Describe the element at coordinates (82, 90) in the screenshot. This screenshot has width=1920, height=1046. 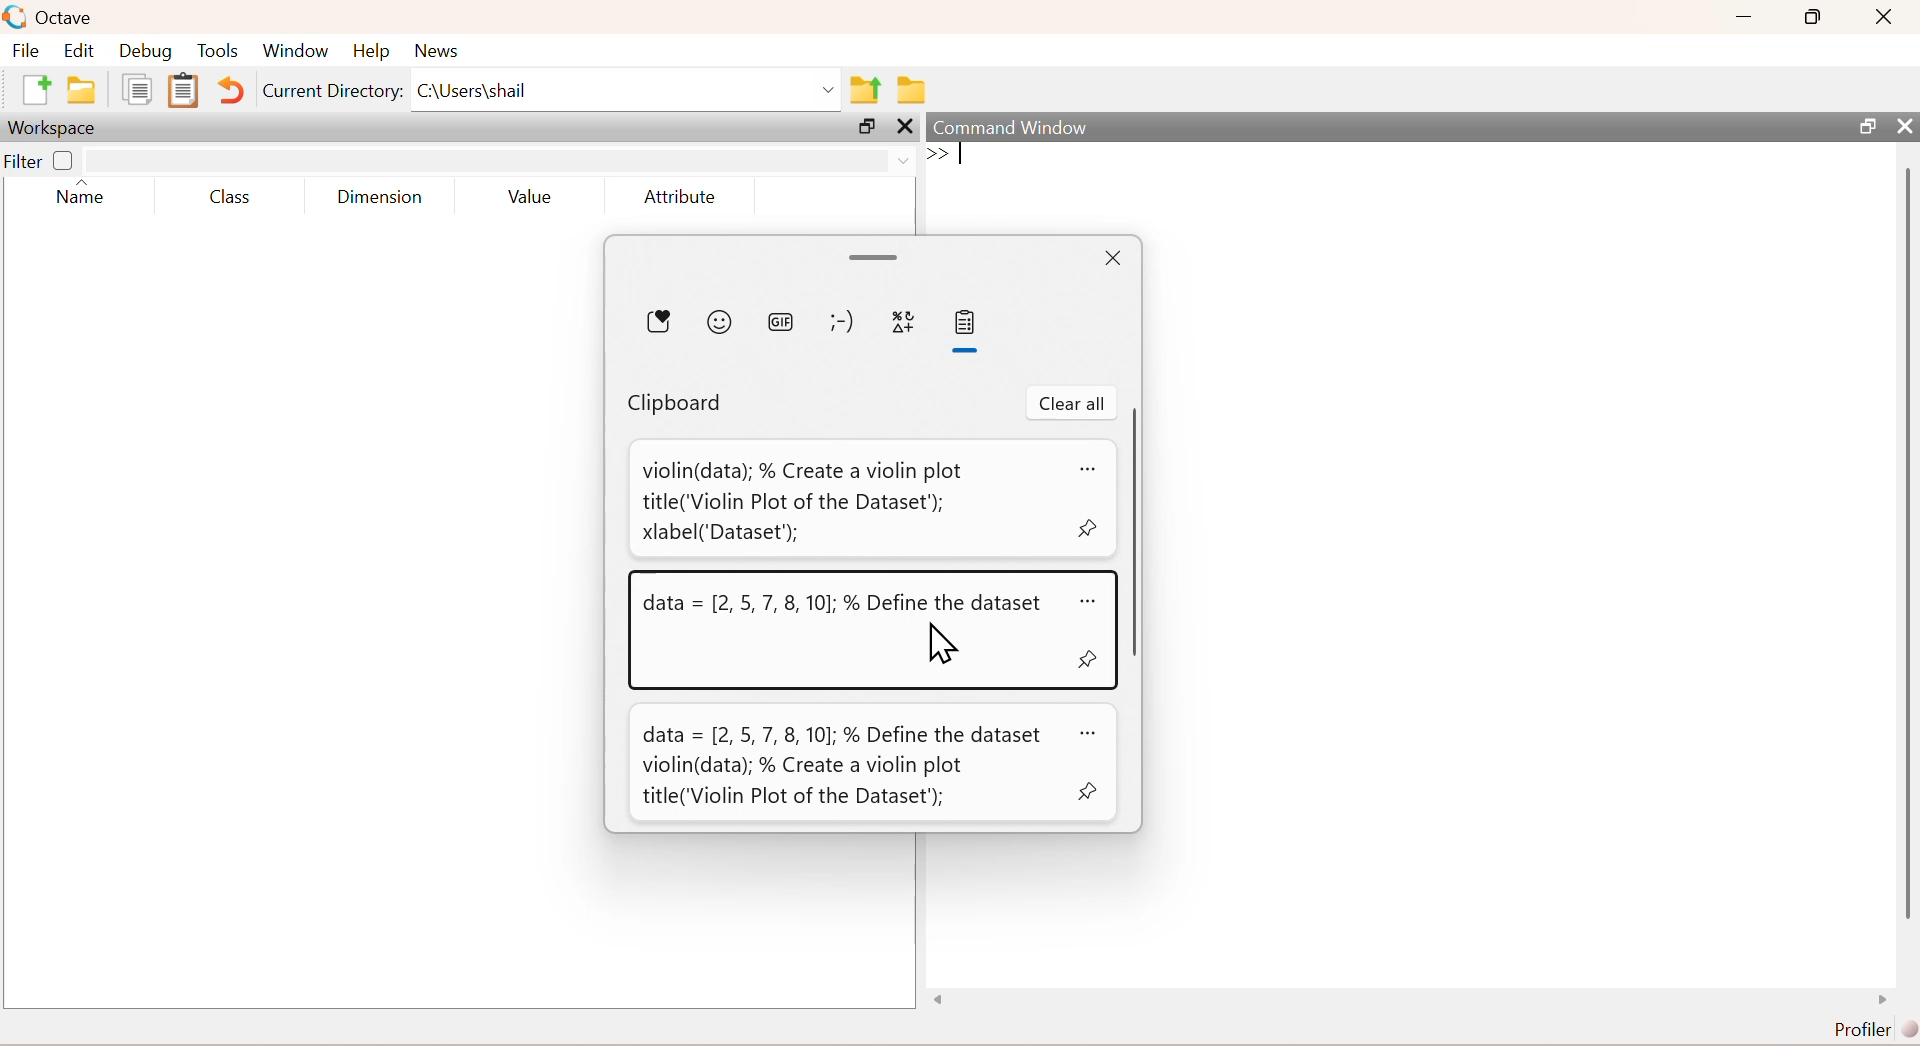
I see `folder` at that location.